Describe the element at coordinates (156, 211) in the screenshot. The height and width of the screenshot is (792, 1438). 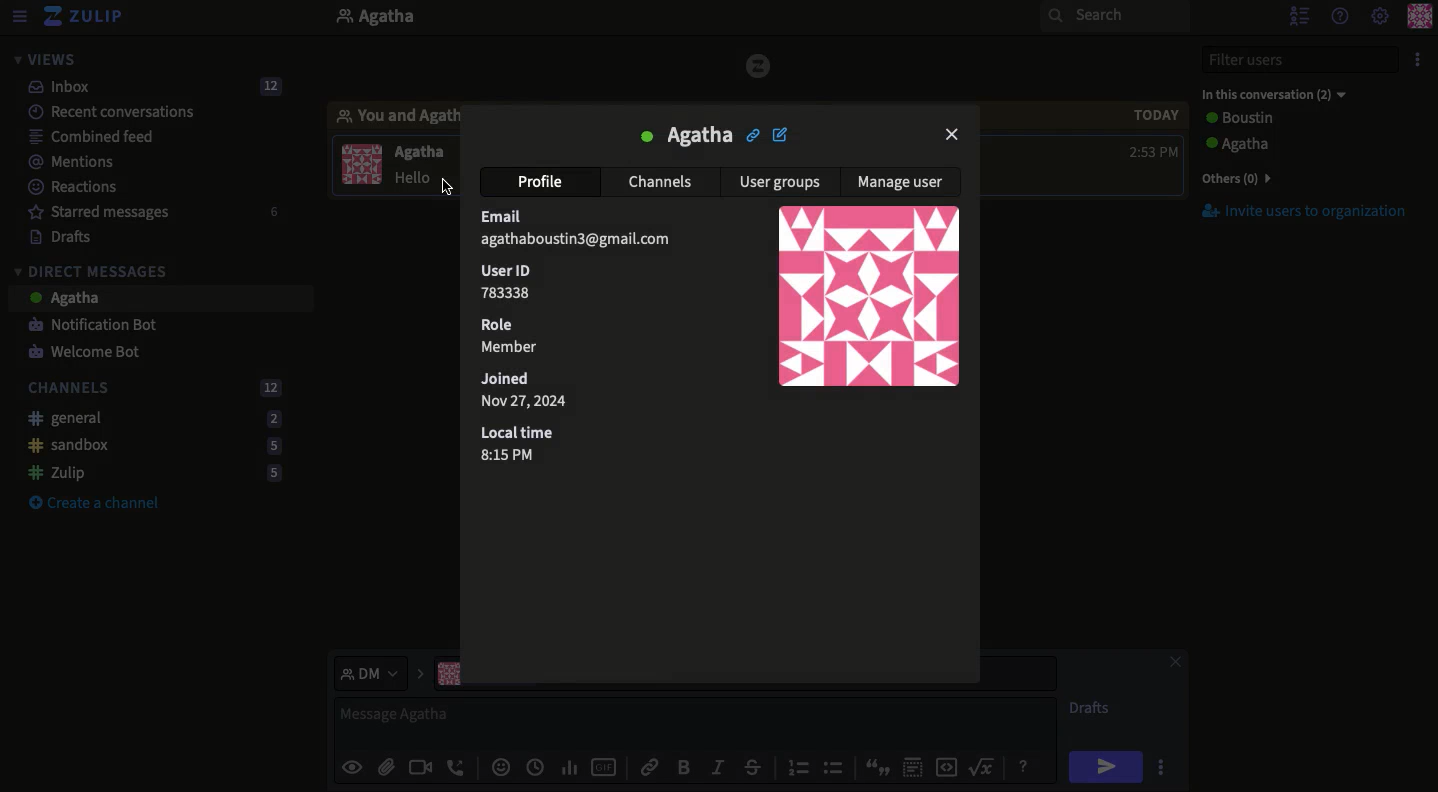
I see `Starred messages` at that location.